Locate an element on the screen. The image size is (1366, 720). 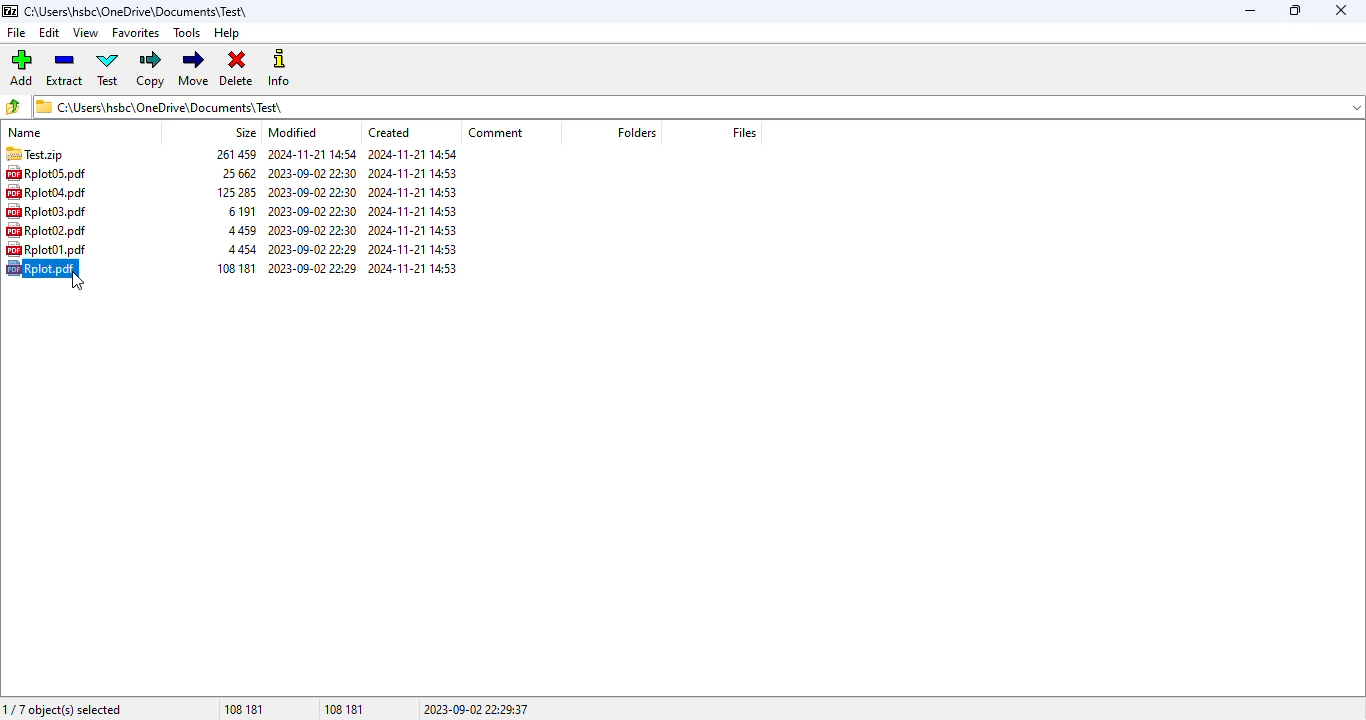
browse folders is located at coordinates (13, 106).